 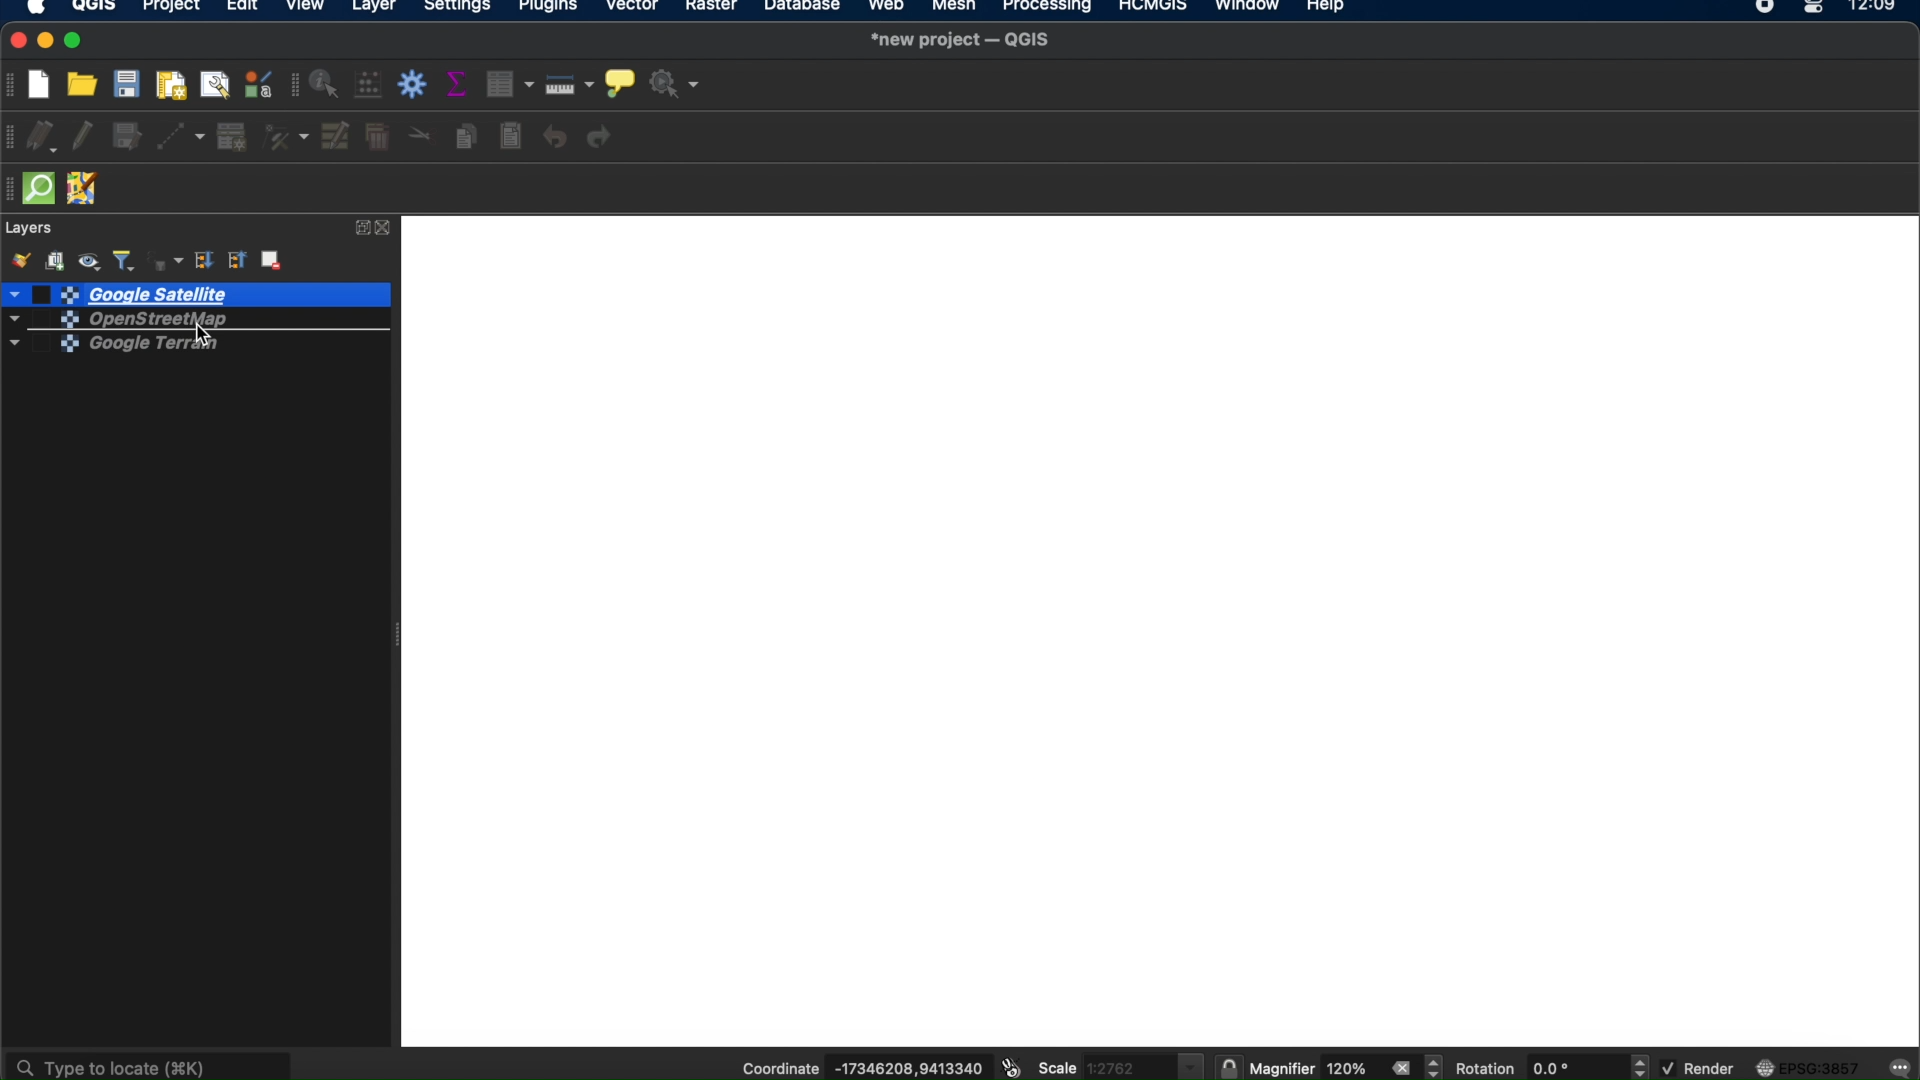 I want to click on manage map themes, so click(x=92, y=259).